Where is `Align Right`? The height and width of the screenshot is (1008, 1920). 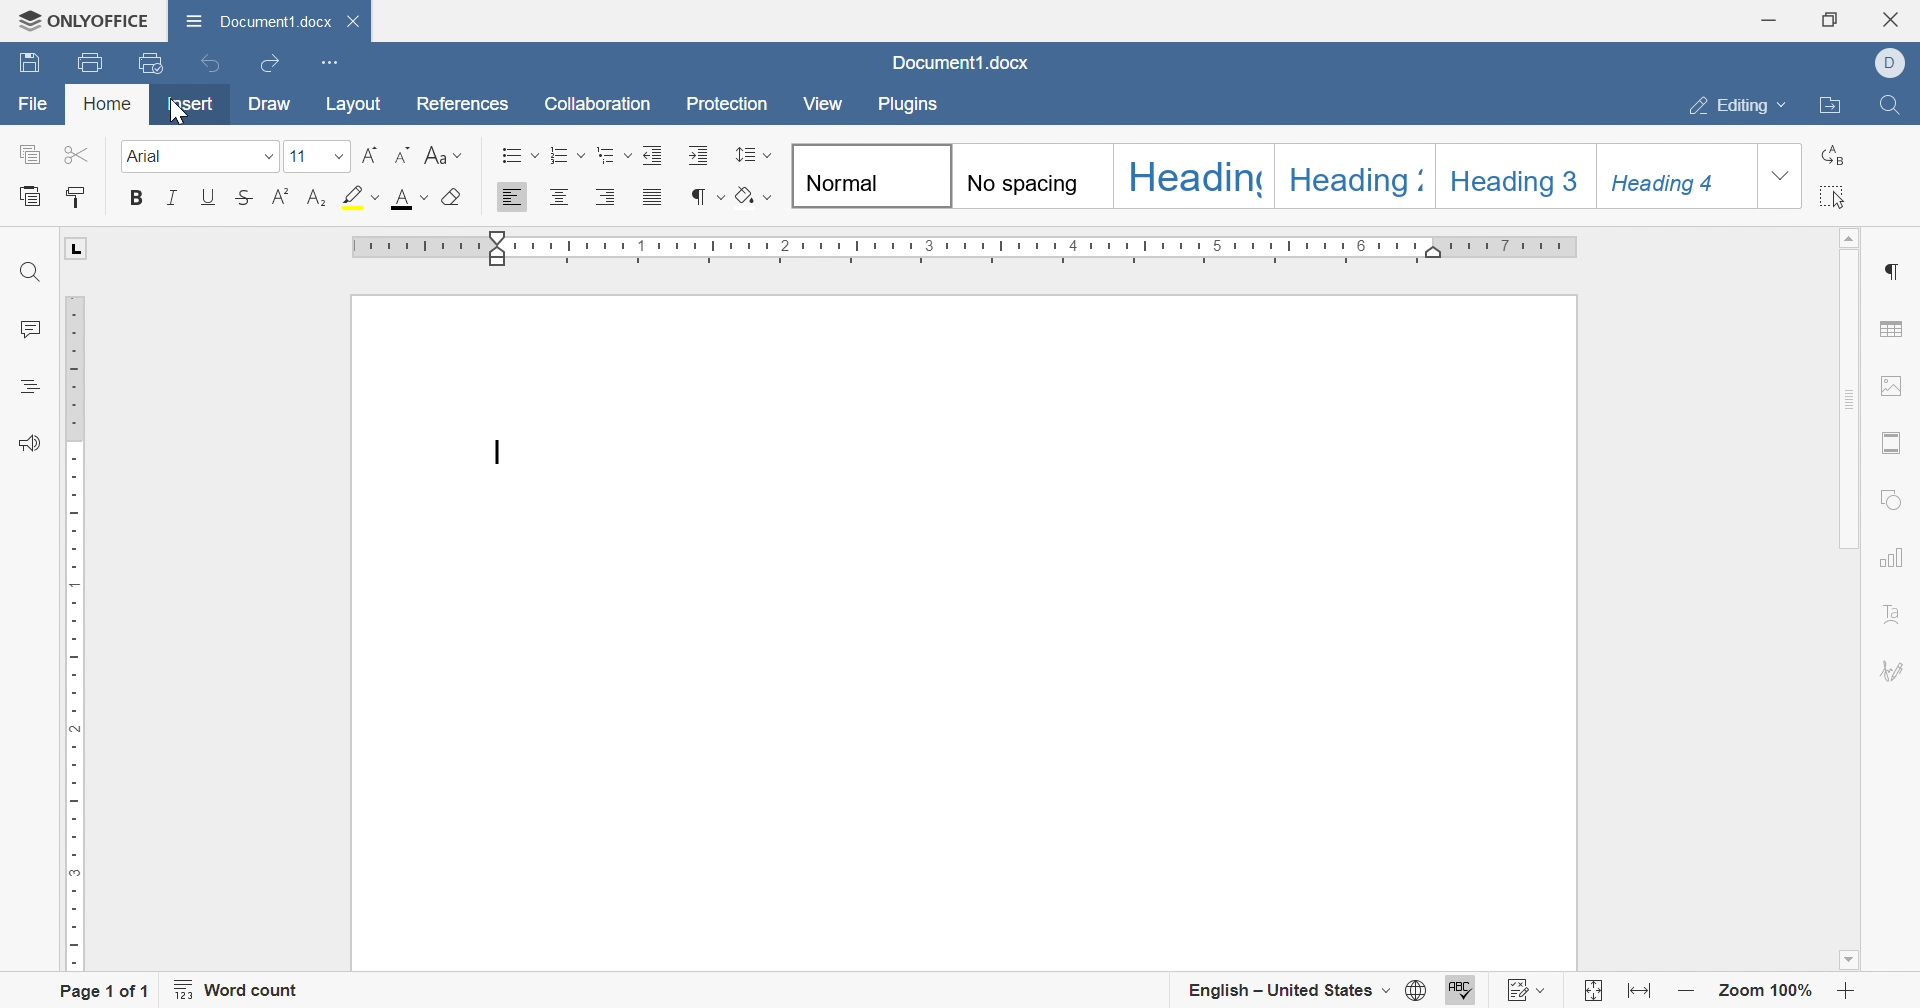 Align Right is located at coordinates (608, 200).